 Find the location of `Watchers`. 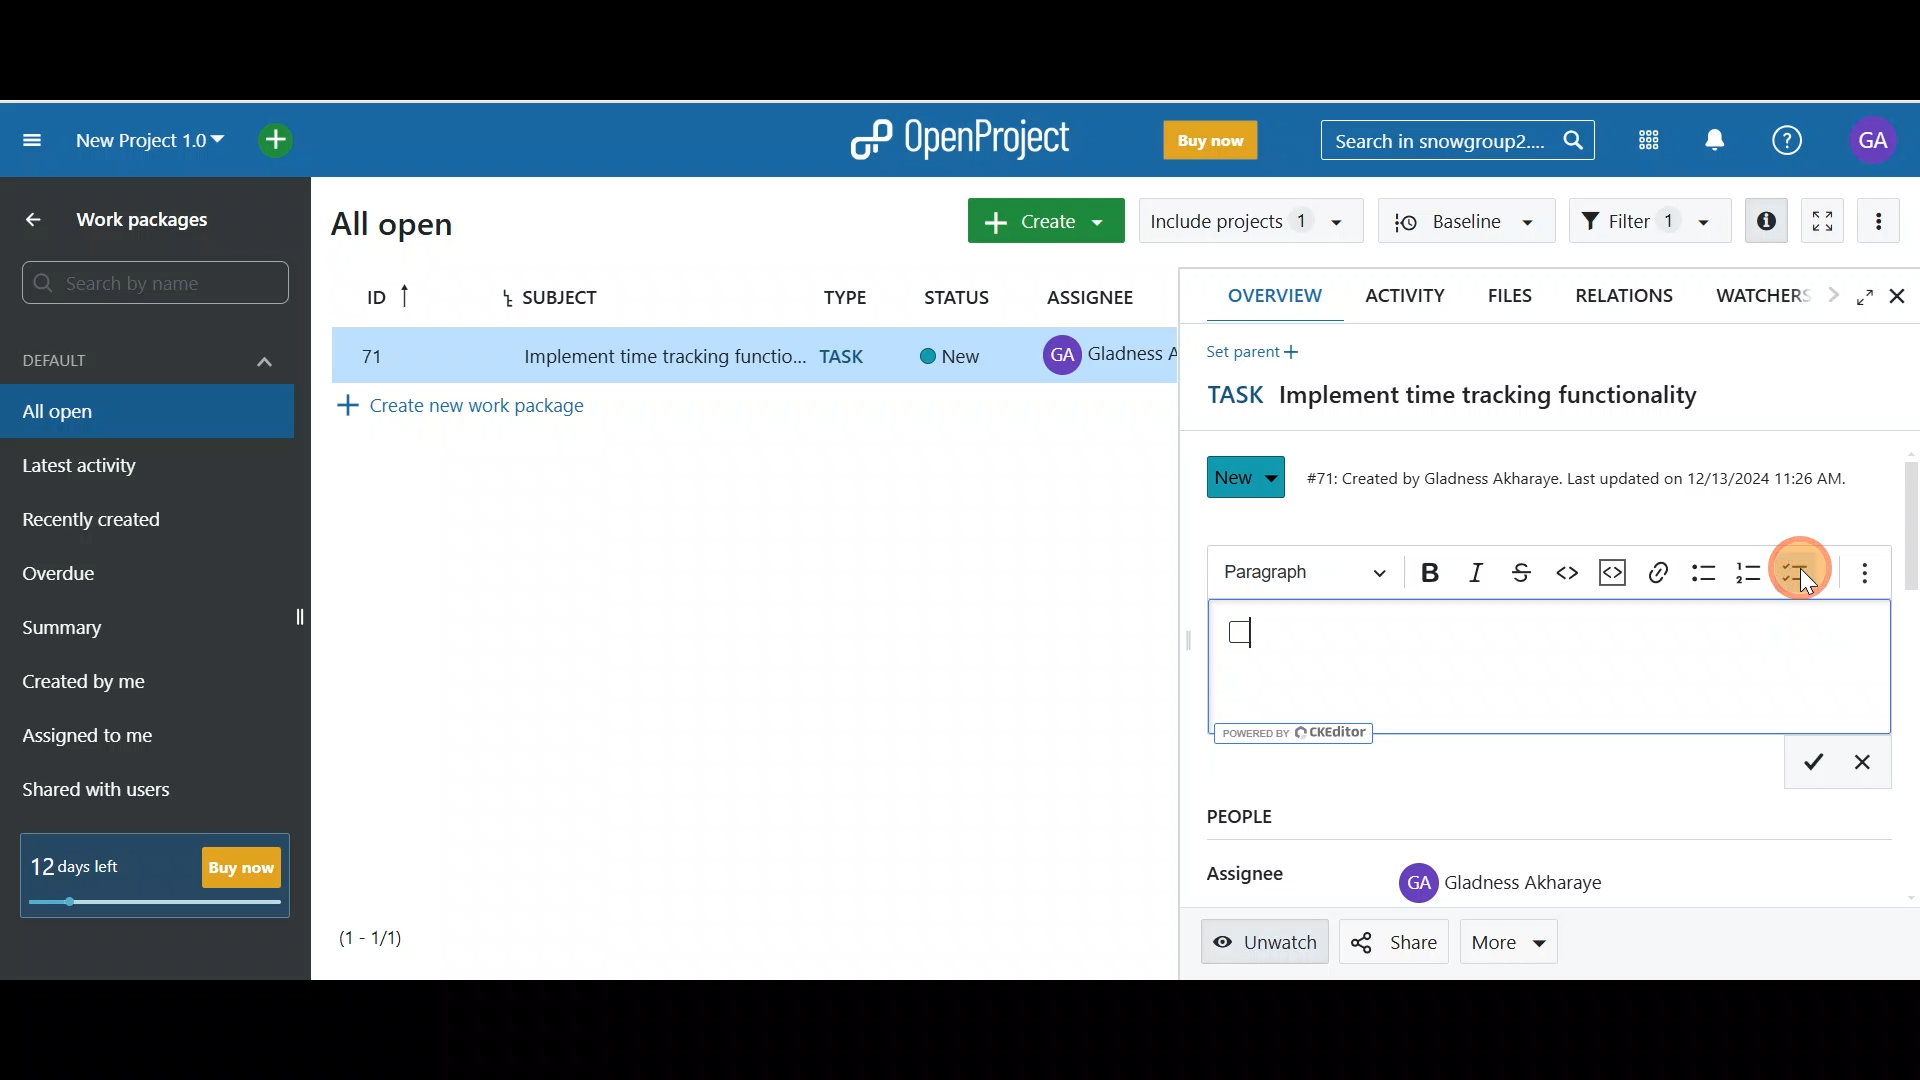

Watchers is located at coordinates (1760, 299).